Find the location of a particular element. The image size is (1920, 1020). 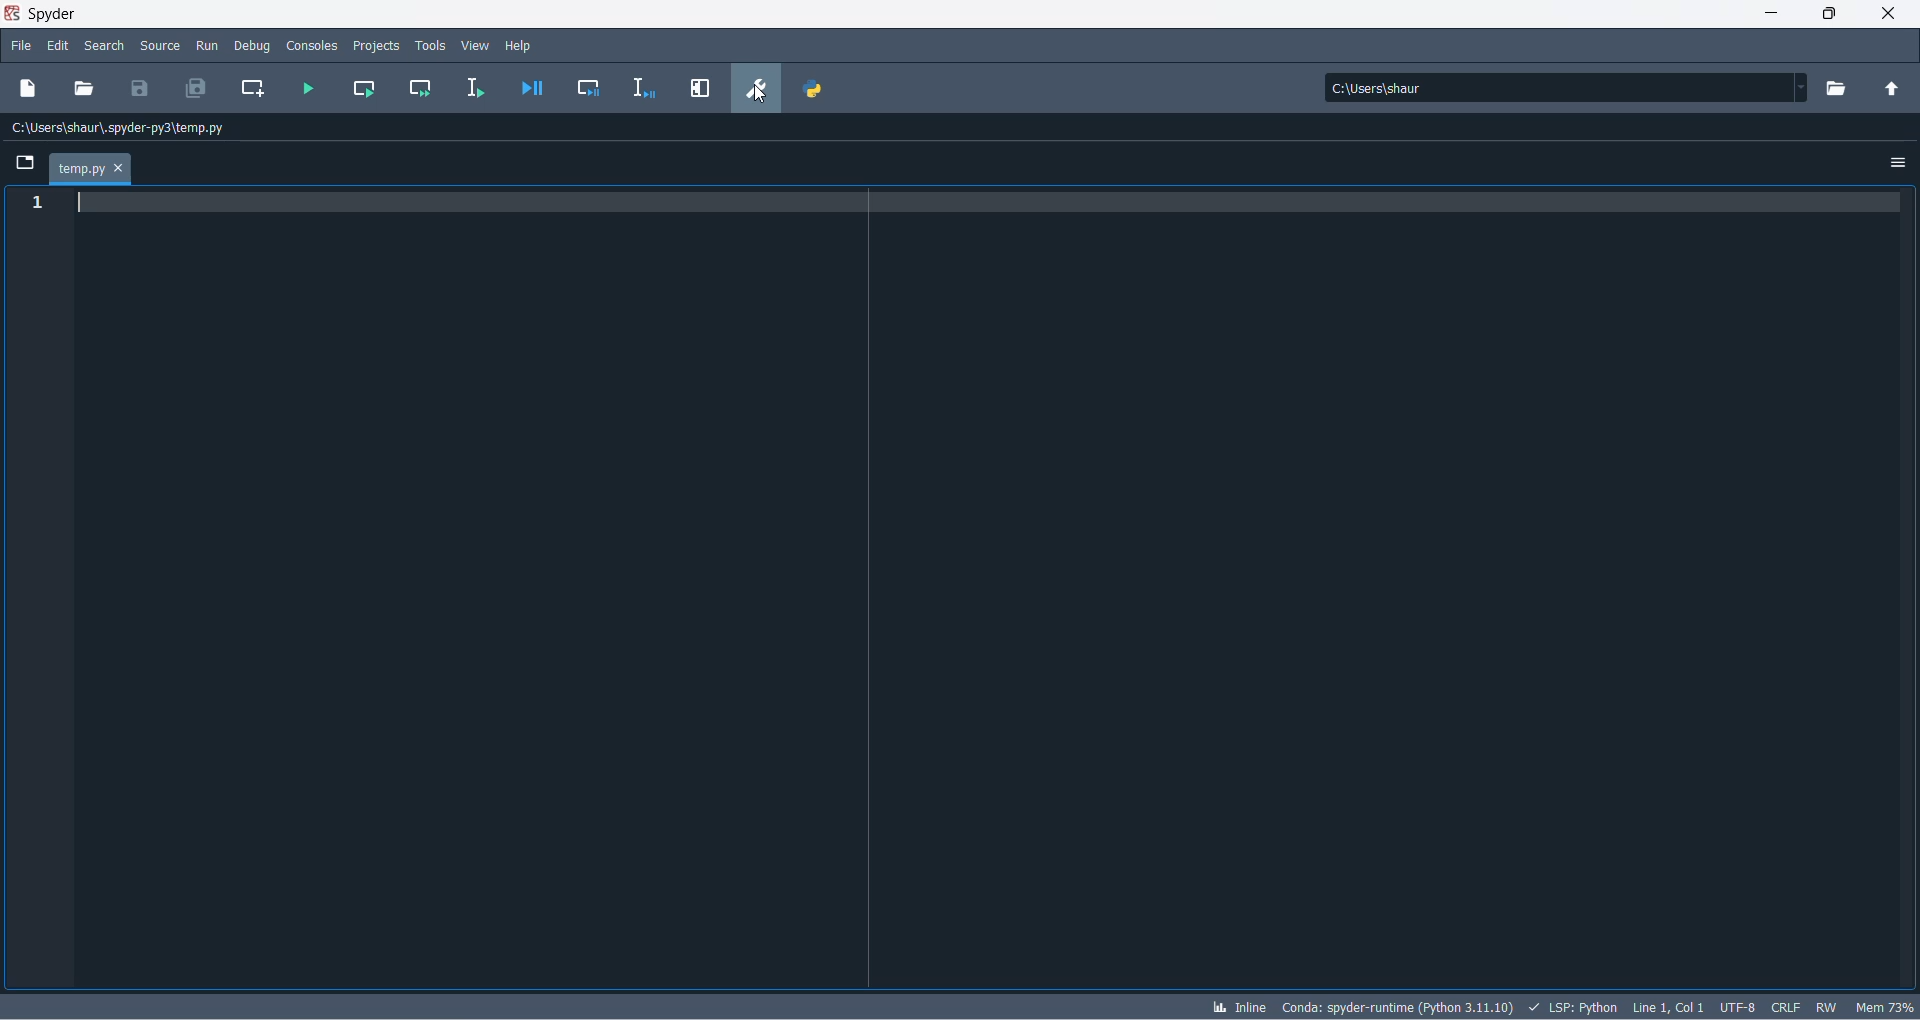

consoles is located at coordinates (313, 44).